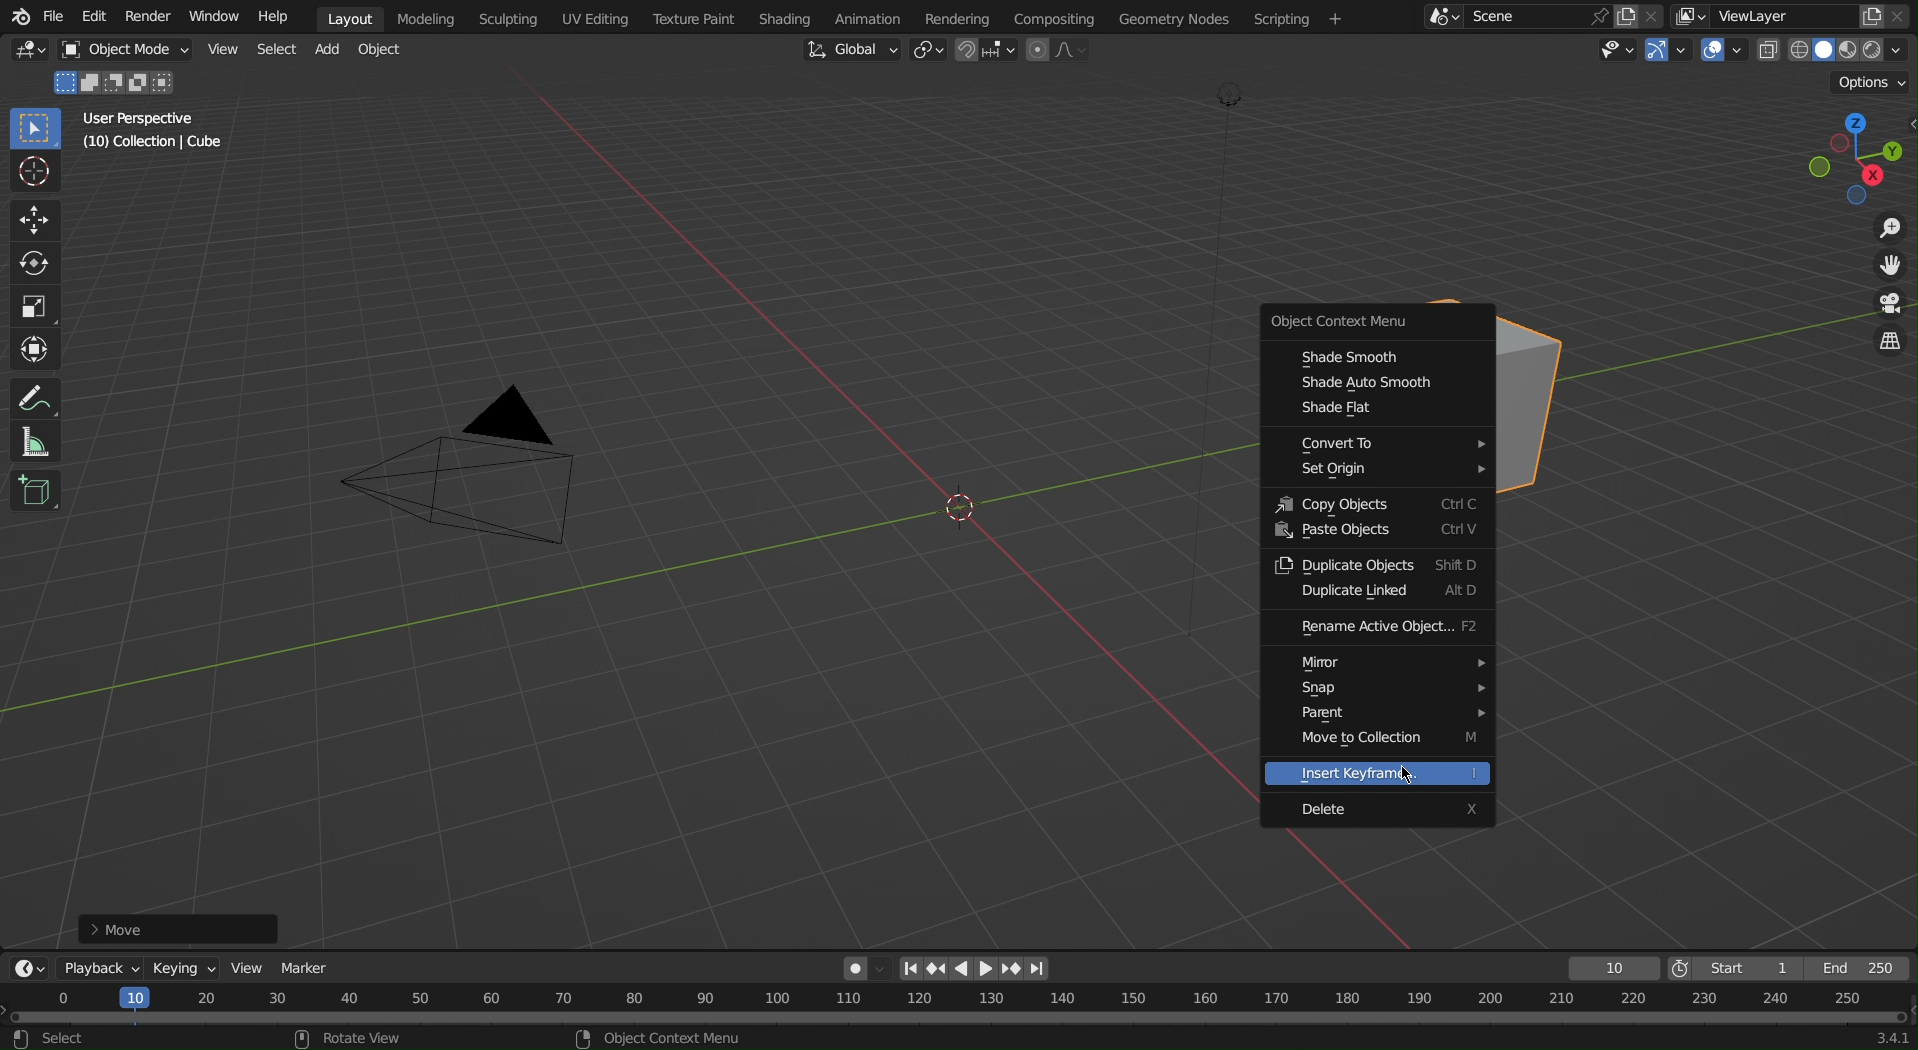  I want to click on Transform Pivot Point, so click(932, 52).